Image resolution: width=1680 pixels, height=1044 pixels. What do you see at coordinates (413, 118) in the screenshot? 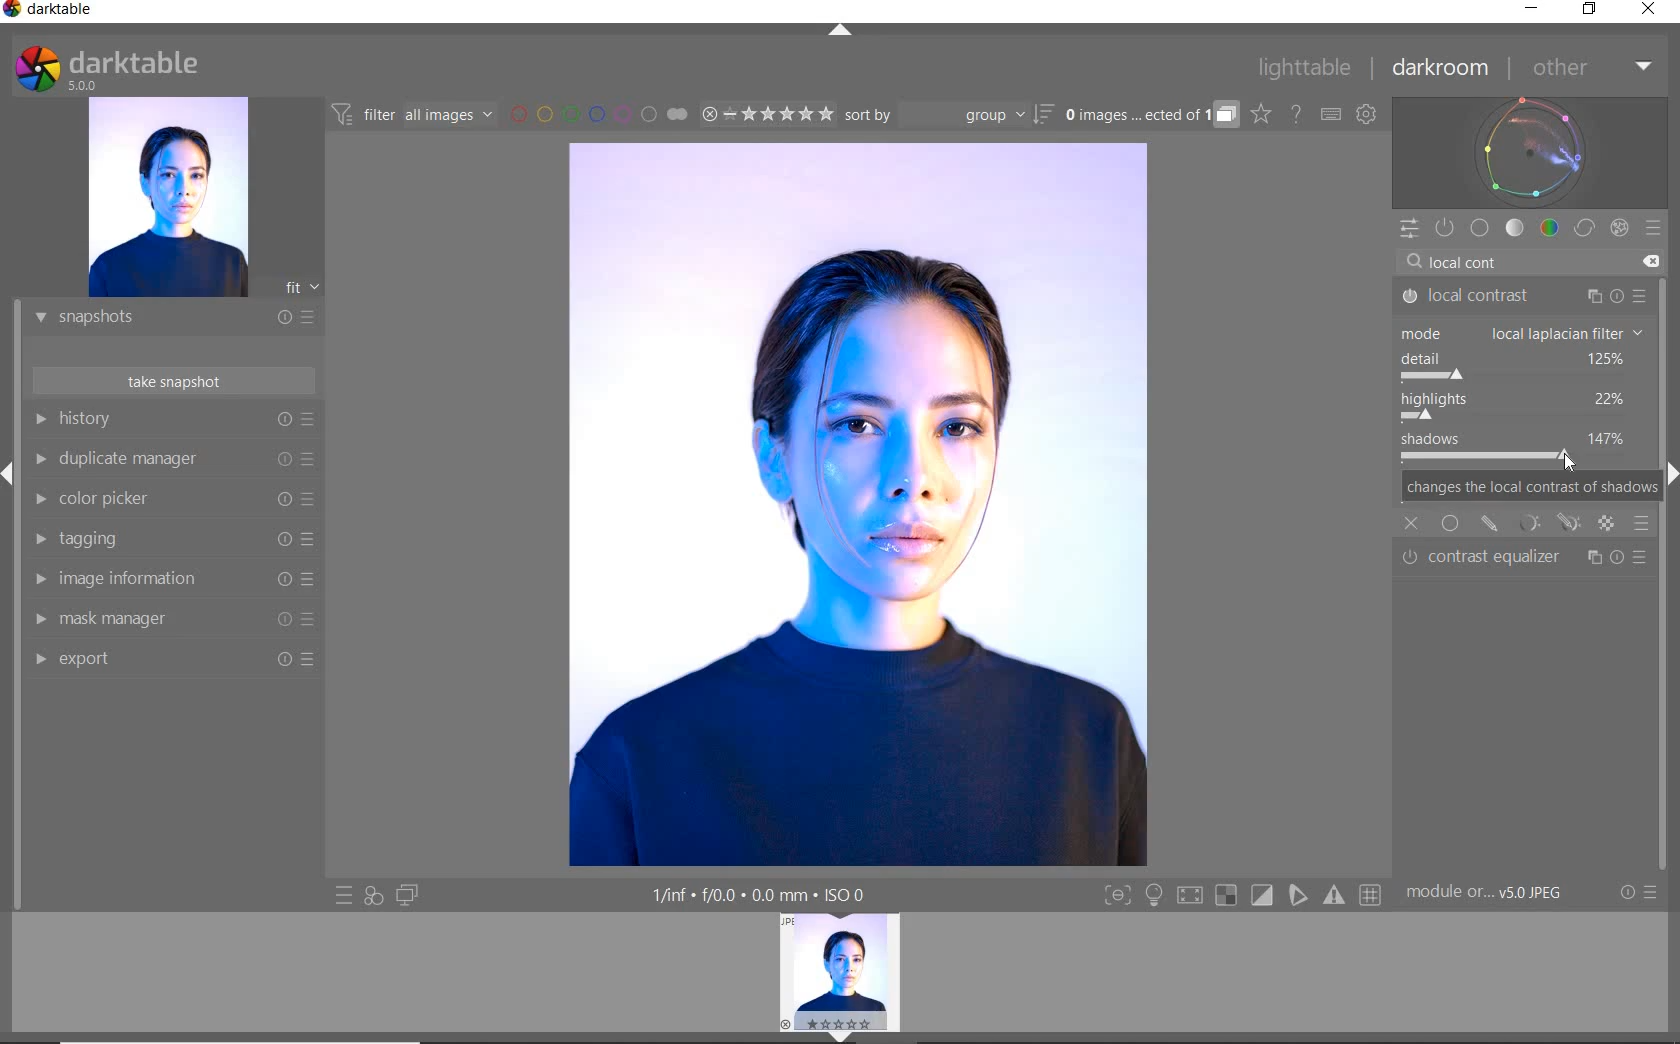
I see `FILTER IMAGES BASED ON THEIR MODULE ORDER` at bounding box center [413, 118].